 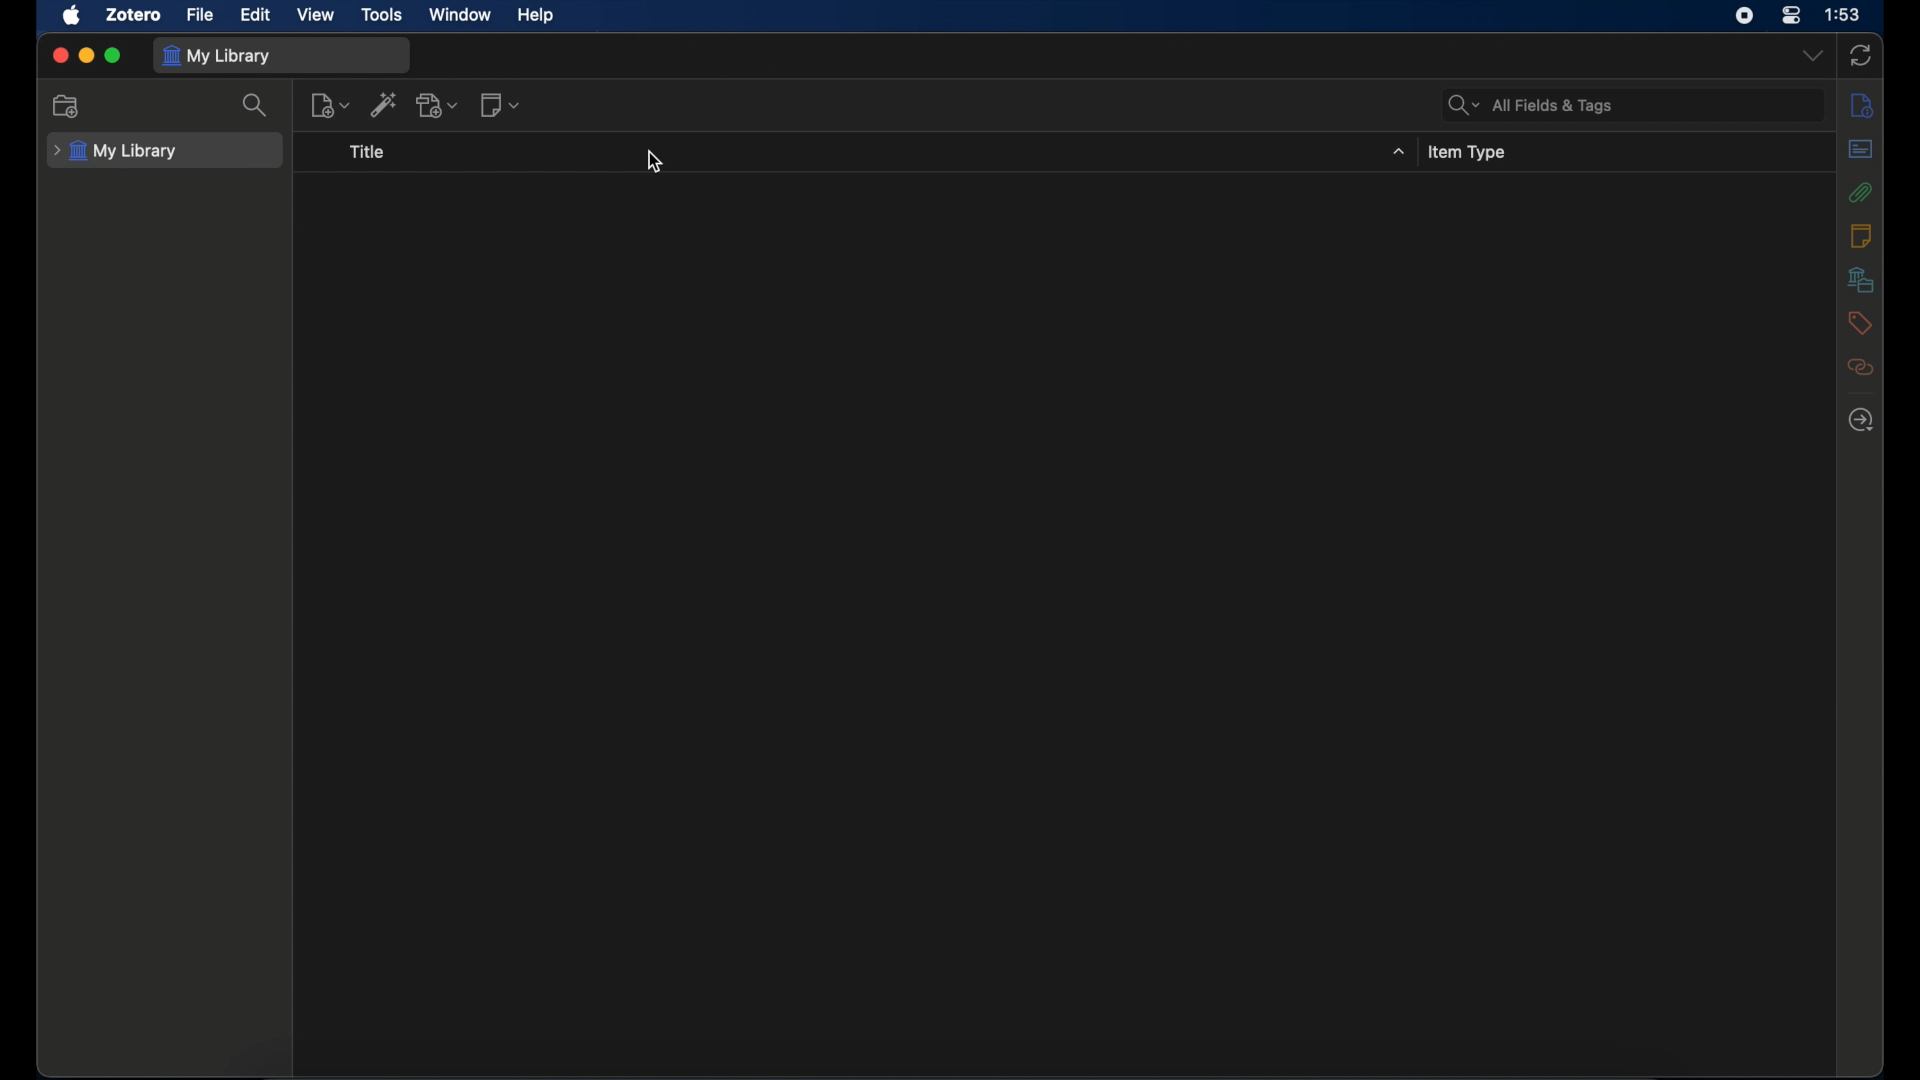 What do you see at coordinates (1861, 279) in the screenshot?
I see `libraries` at bounding box center [1861, 279].